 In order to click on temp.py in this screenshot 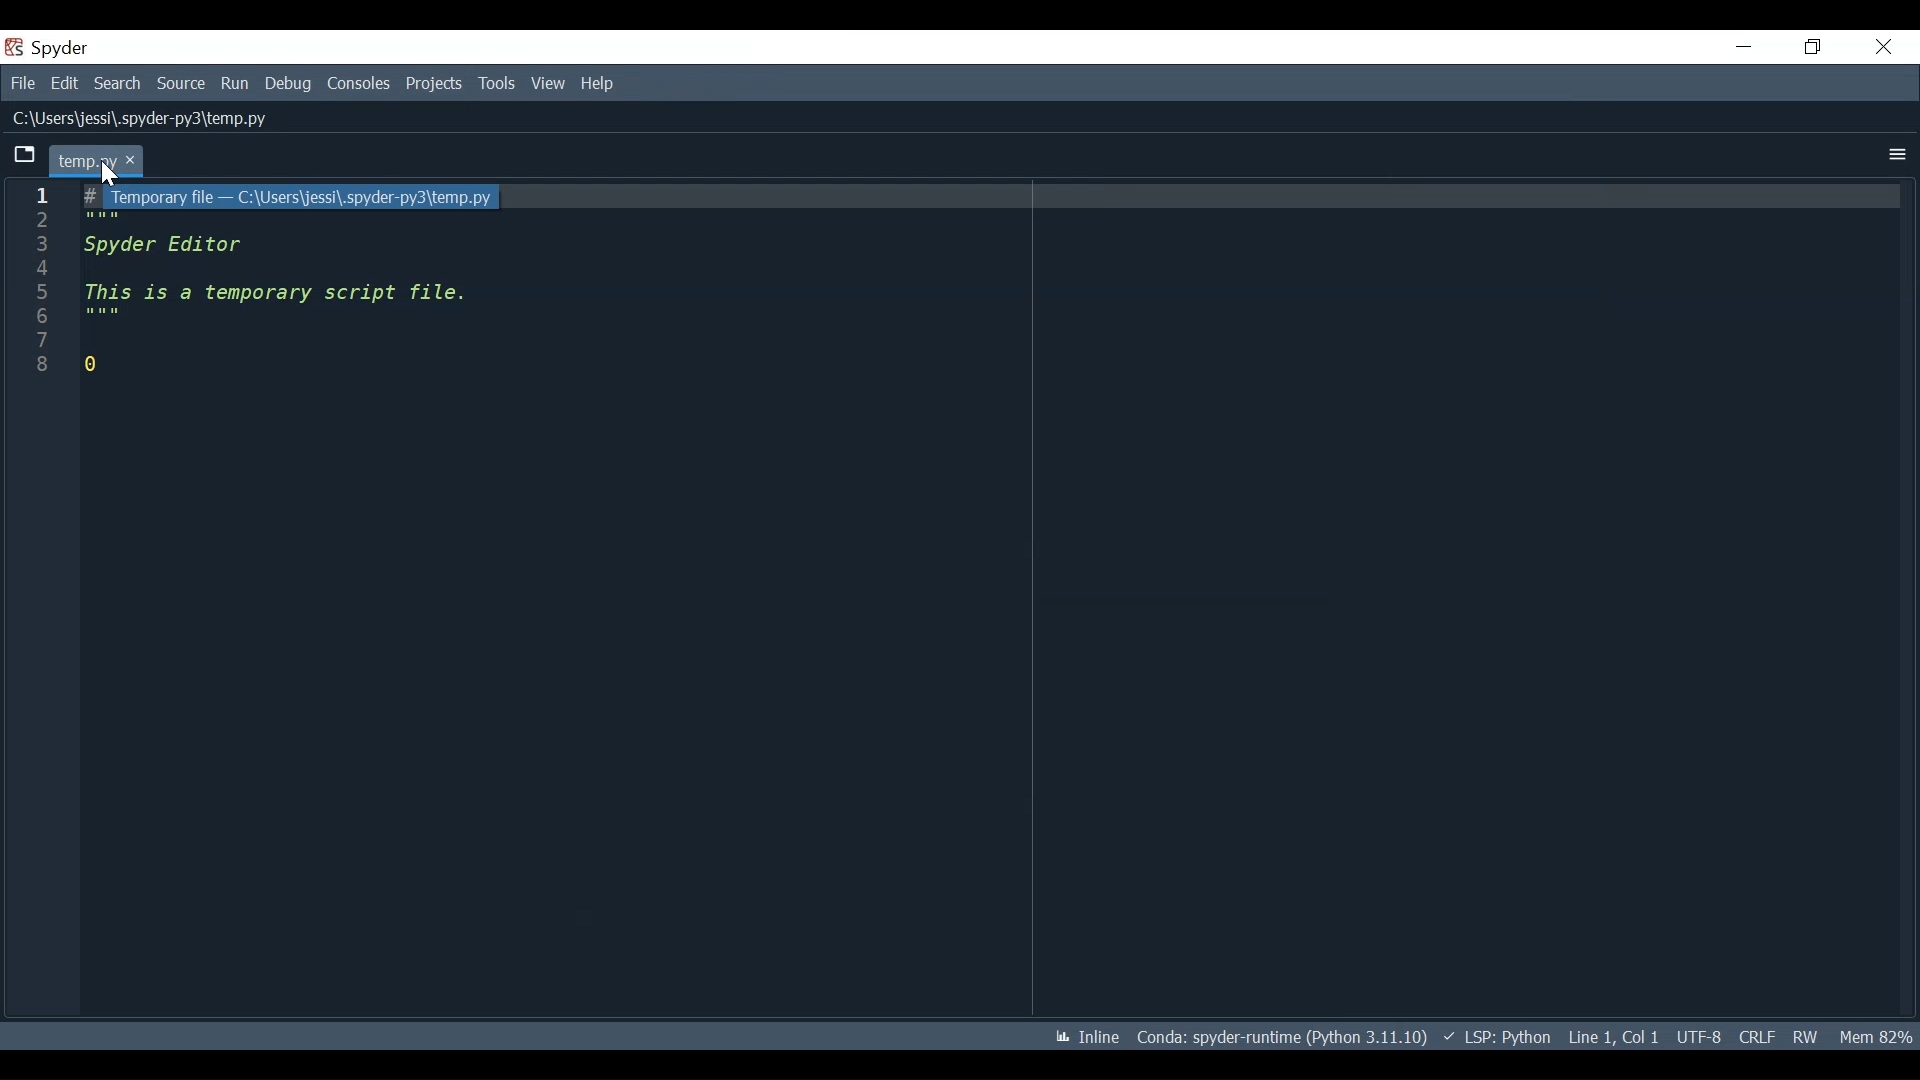, I will do `click(99, 159)`.